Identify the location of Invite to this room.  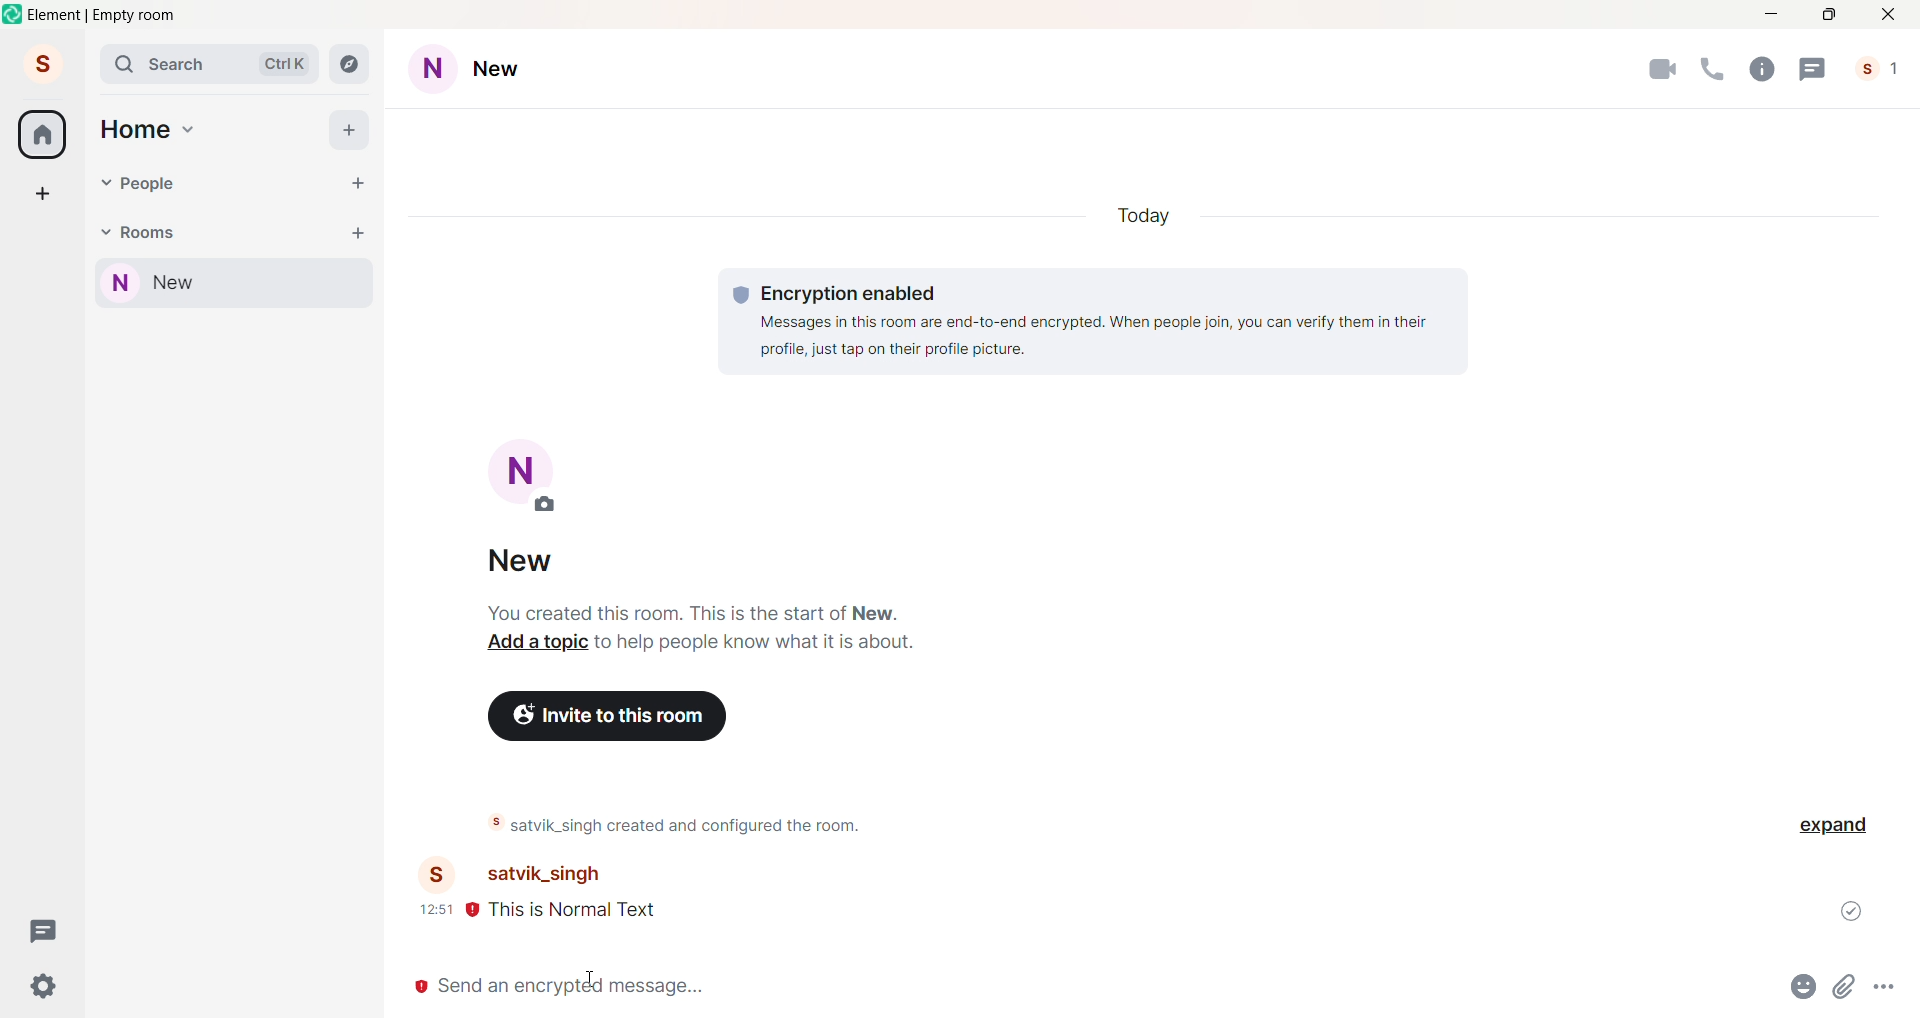
(610, 715).